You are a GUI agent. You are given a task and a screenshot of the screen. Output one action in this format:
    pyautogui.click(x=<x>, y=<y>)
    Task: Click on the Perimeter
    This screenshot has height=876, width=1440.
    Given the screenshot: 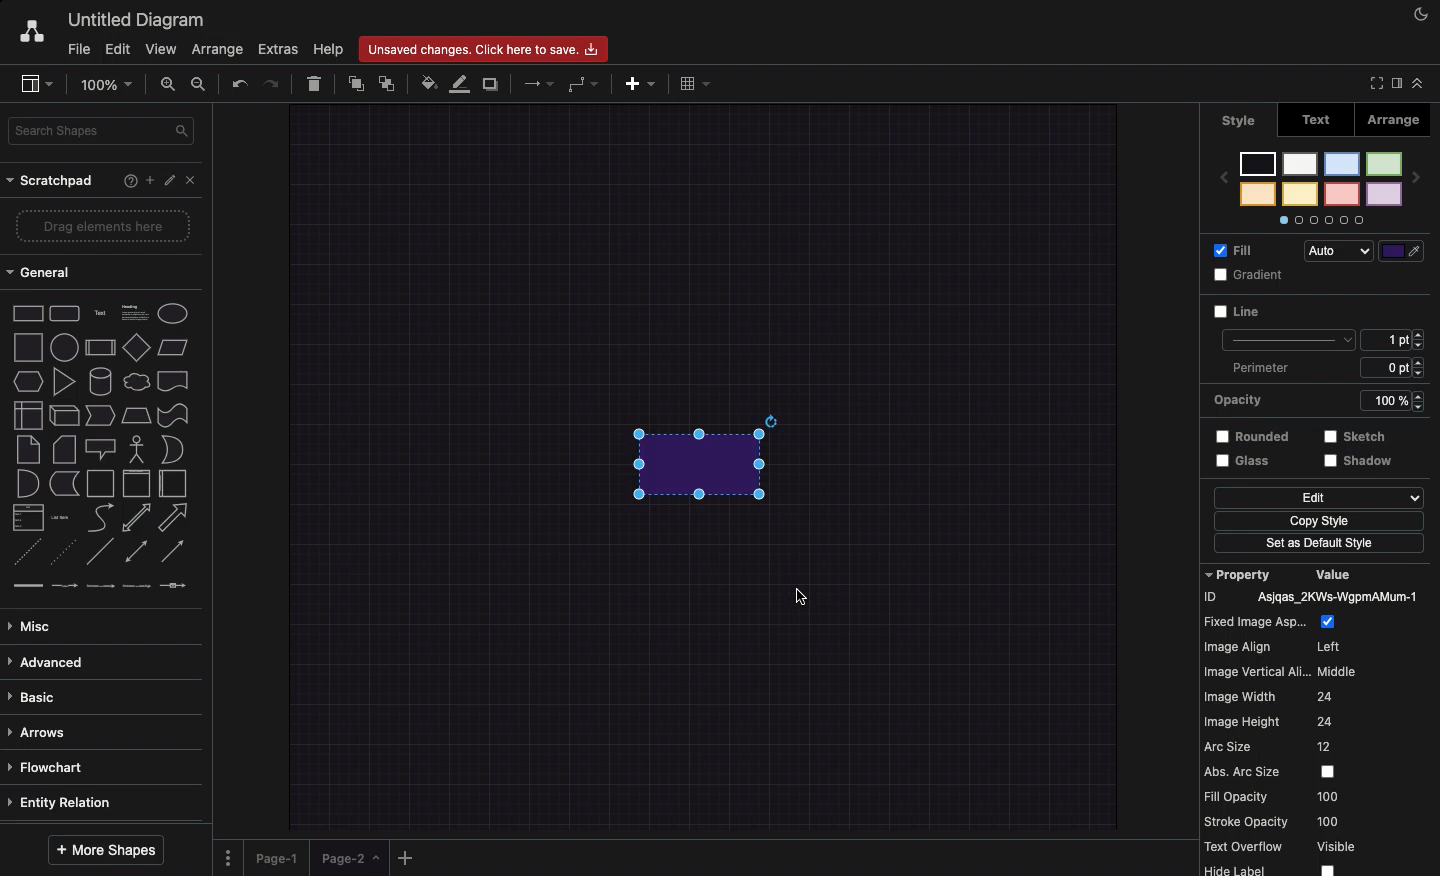 What is the action you would take?
    pyautogui.click(x=1259, y=368)
    